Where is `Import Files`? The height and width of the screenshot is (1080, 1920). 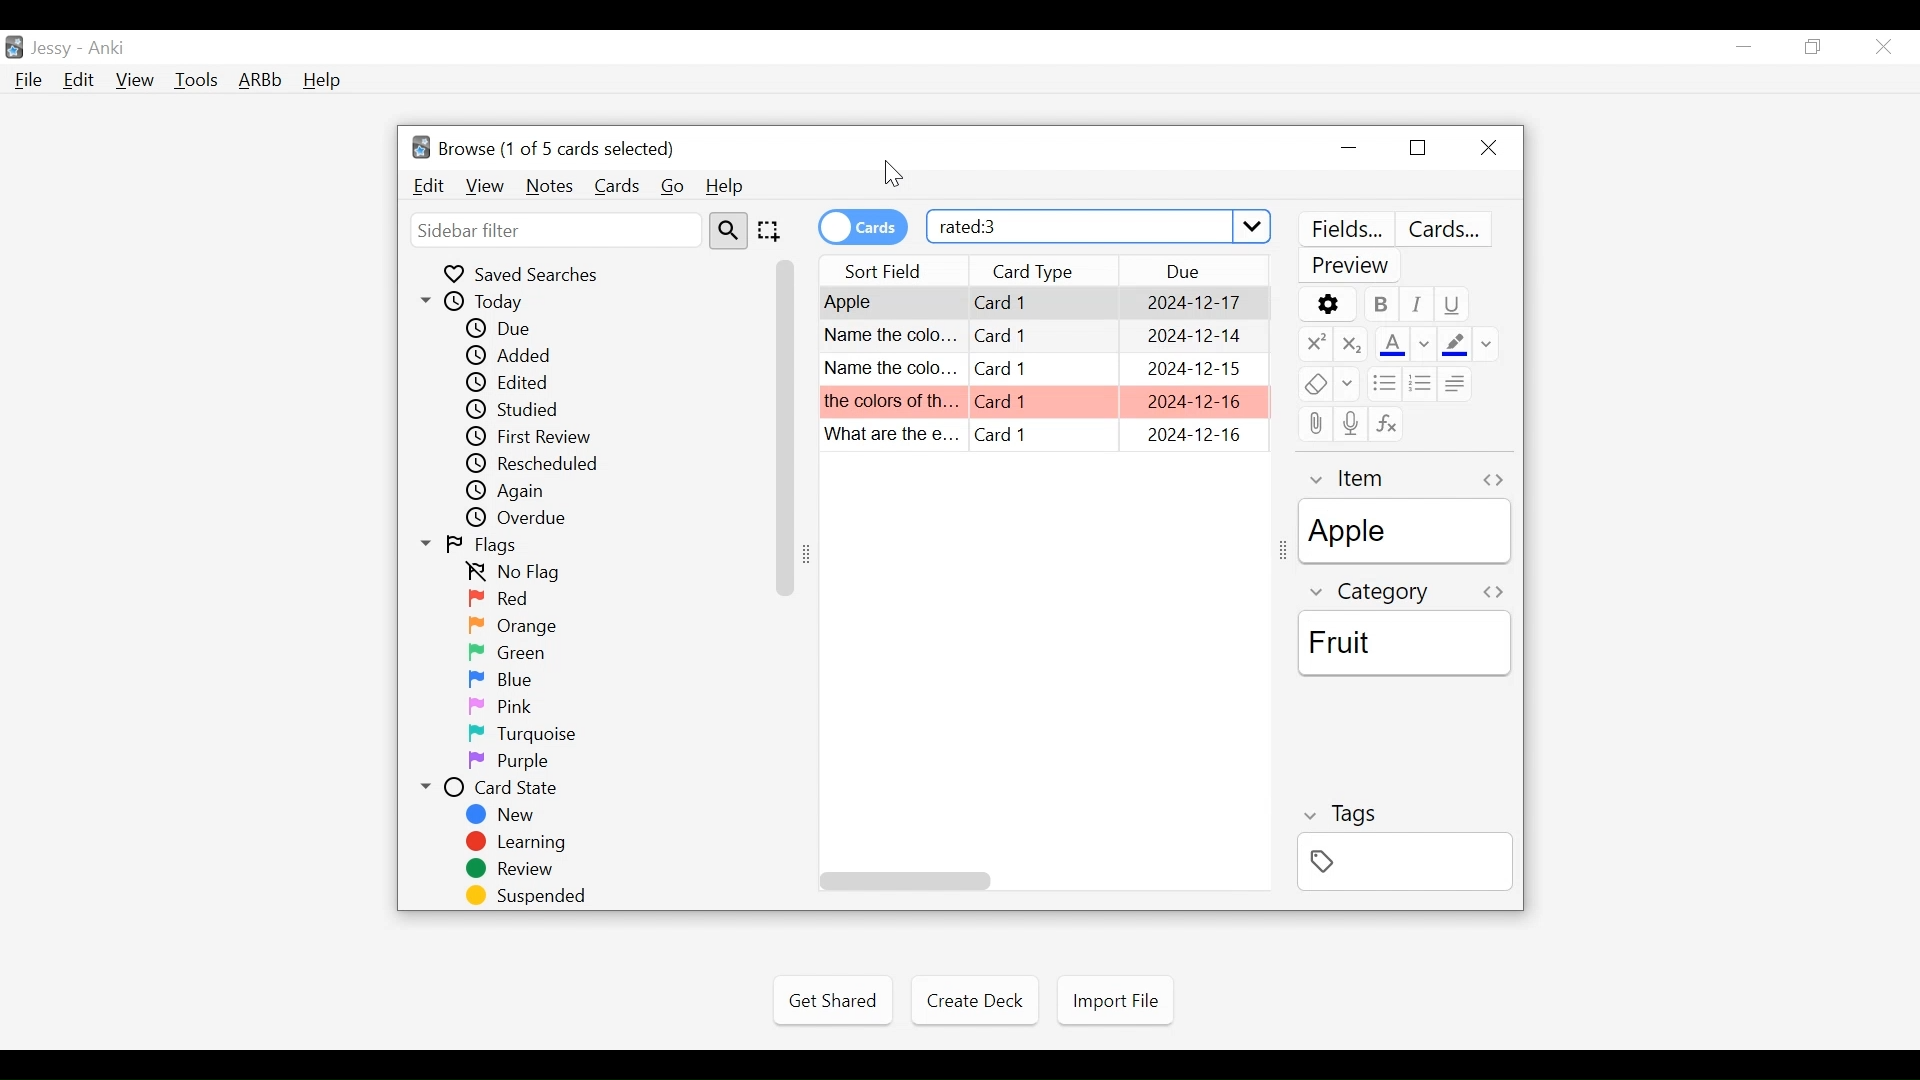 Import Files is located at coordinates (1115, 1004).